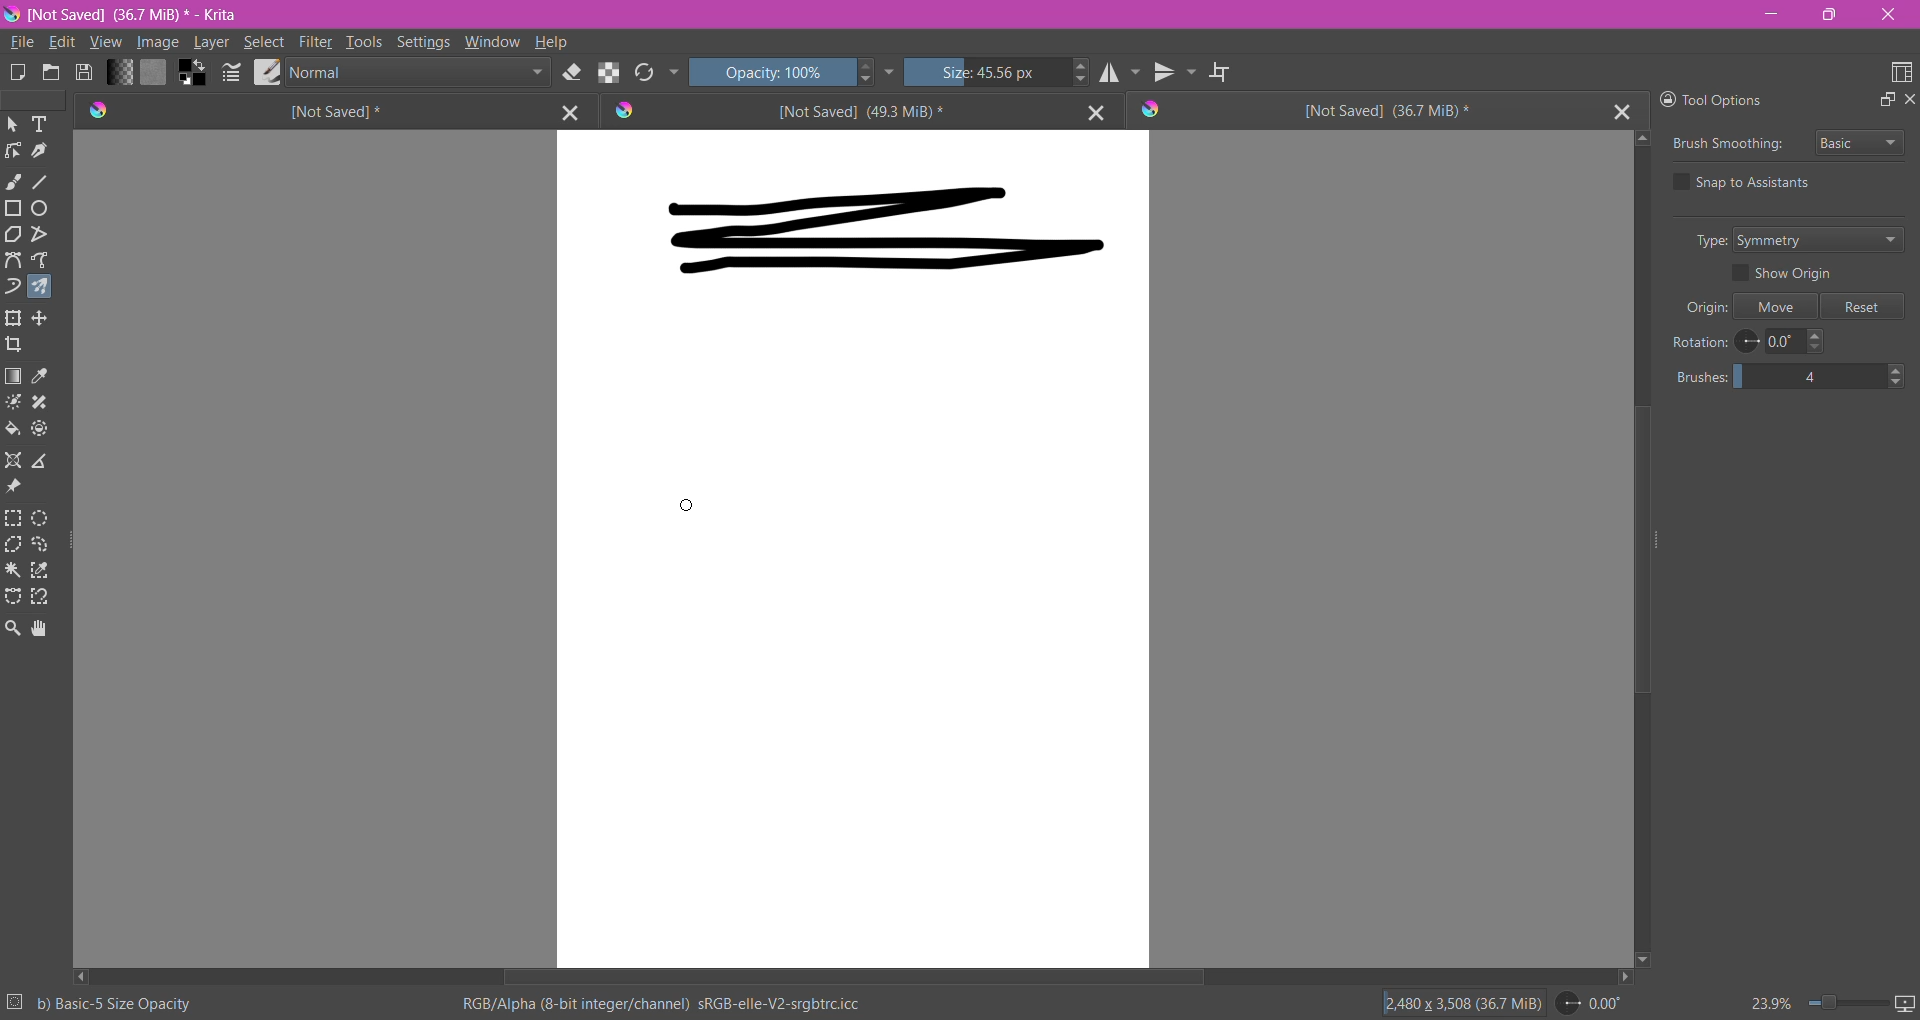 This screenshot has height=1020, width=1920. Describe the element at coordinates (1789, 274) in the screenshot. I see `Show Origin - enable/disable` at that location.